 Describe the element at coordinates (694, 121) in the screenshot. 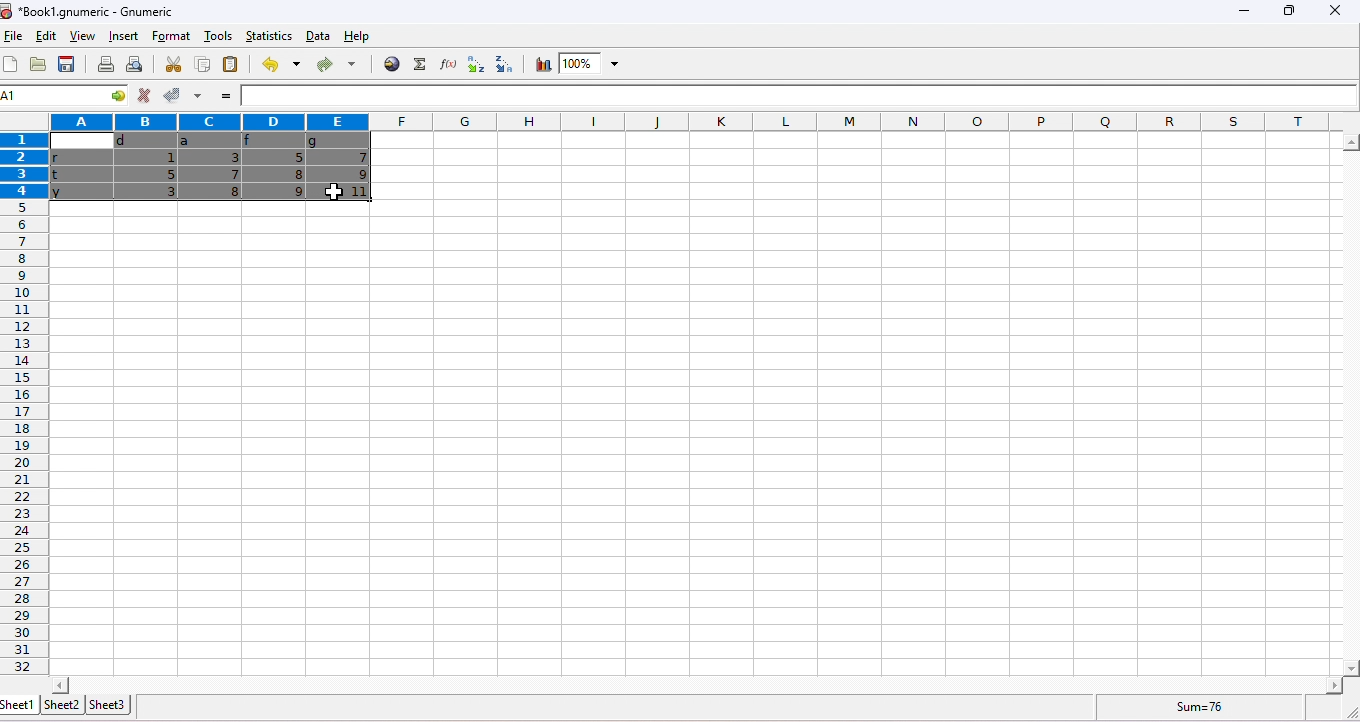

I see `column headings` at that location.